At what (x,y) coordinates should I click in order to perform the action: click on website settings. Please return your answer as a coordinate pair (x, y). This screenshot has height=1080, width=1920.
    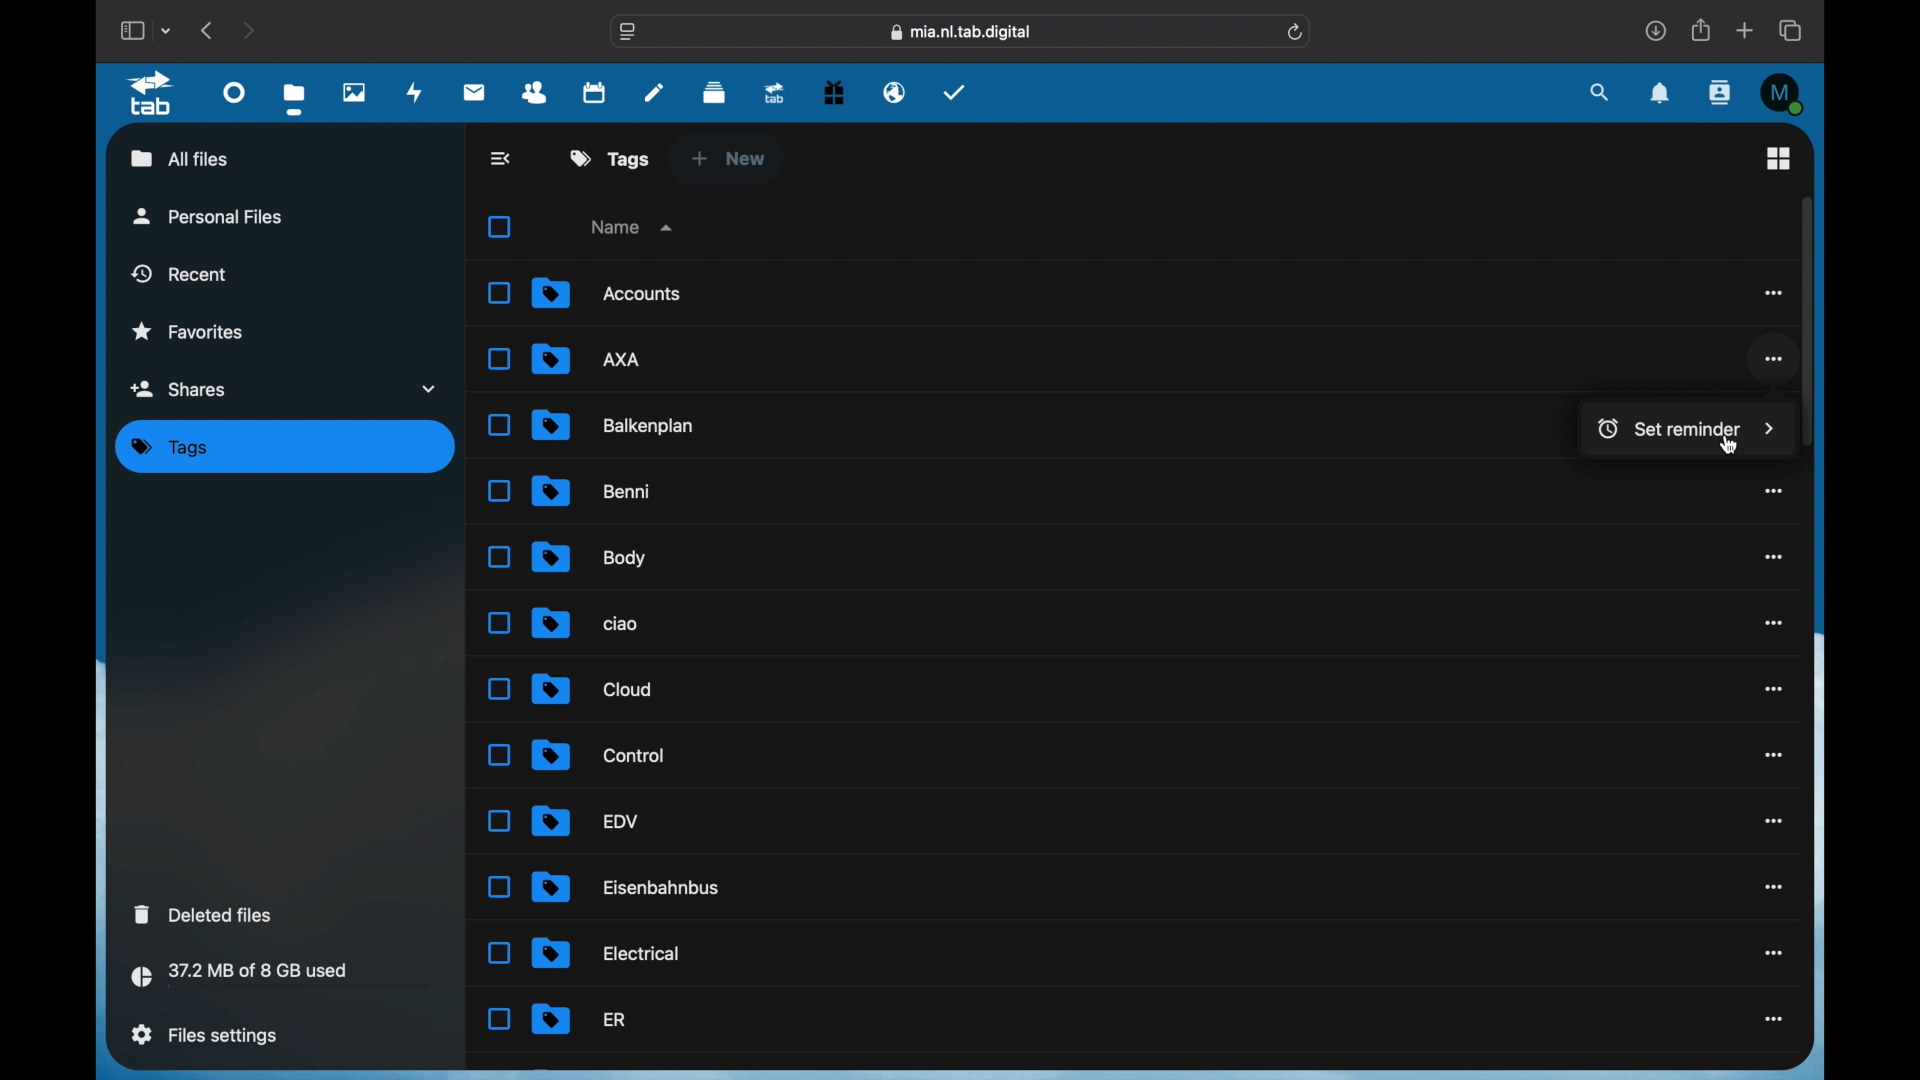
    Looking at the image, I should click on (628, 33).